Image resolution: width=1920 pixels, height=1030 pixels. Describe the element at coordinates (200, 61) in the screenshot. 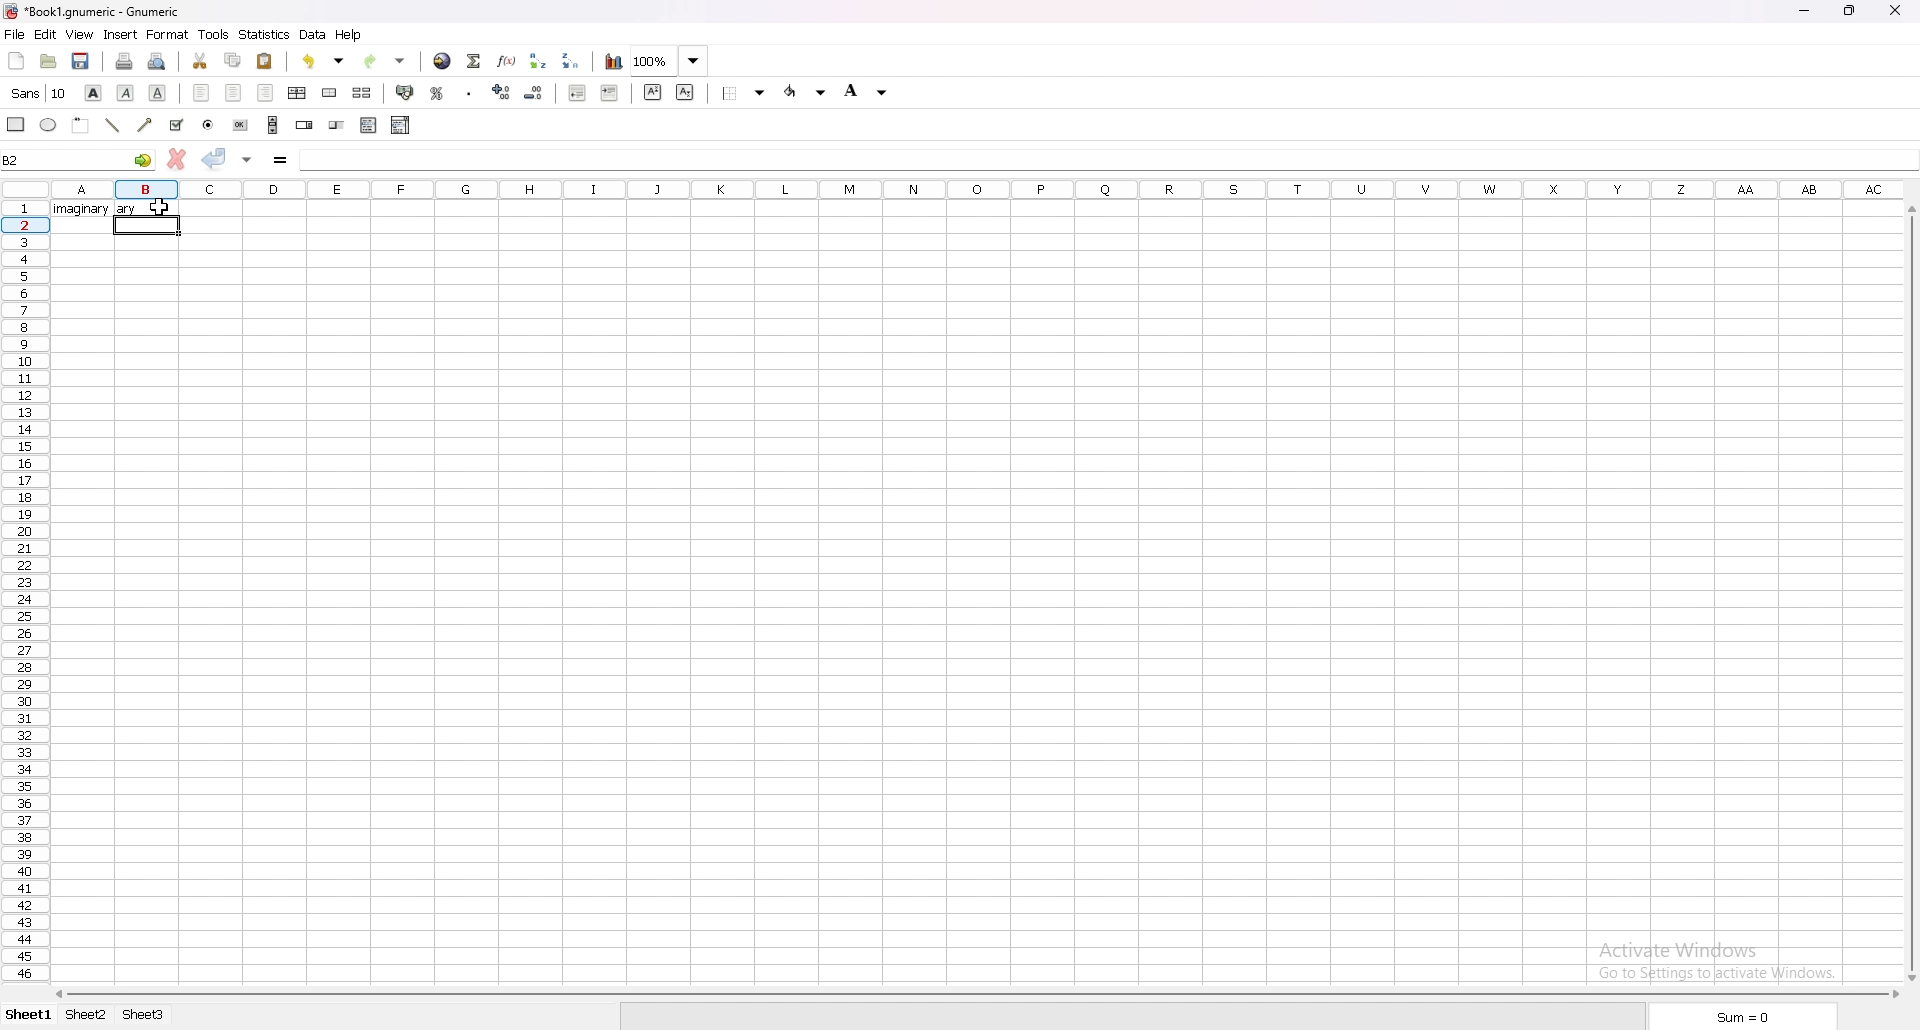

I see `cut` at that location.